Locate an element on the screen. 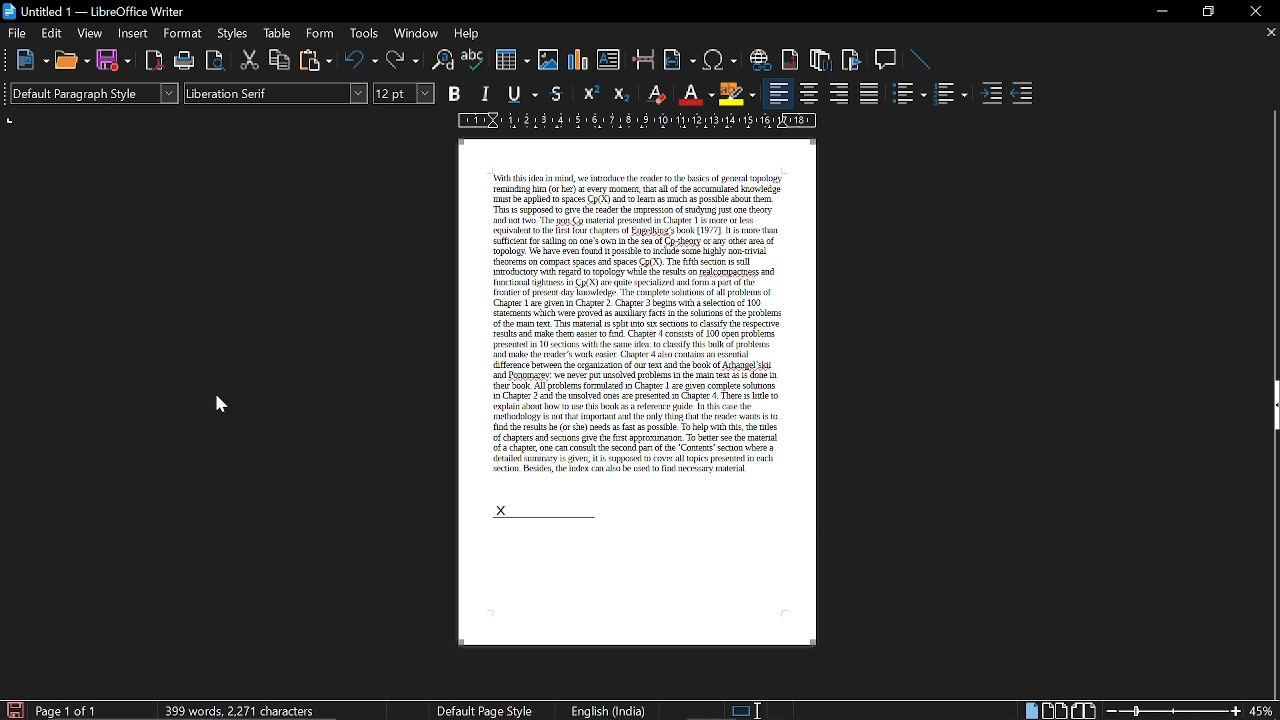  save  is located at coordinates (13, 710).